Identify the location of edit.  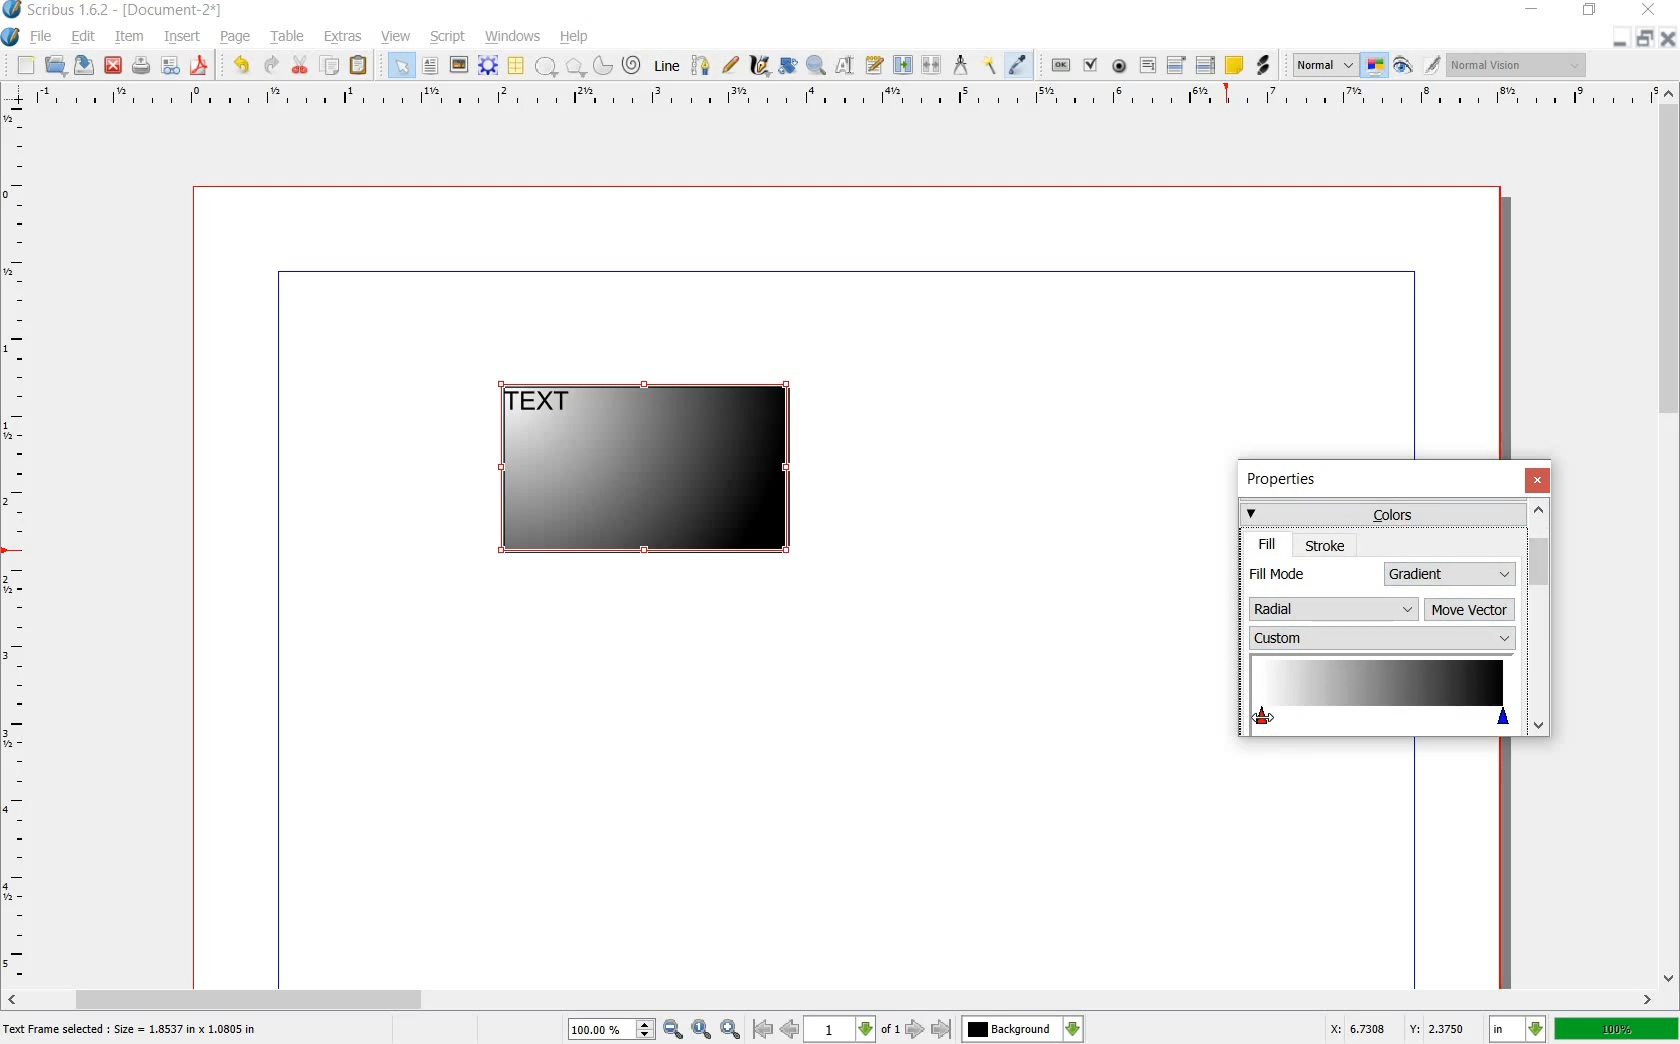
(84, 37).